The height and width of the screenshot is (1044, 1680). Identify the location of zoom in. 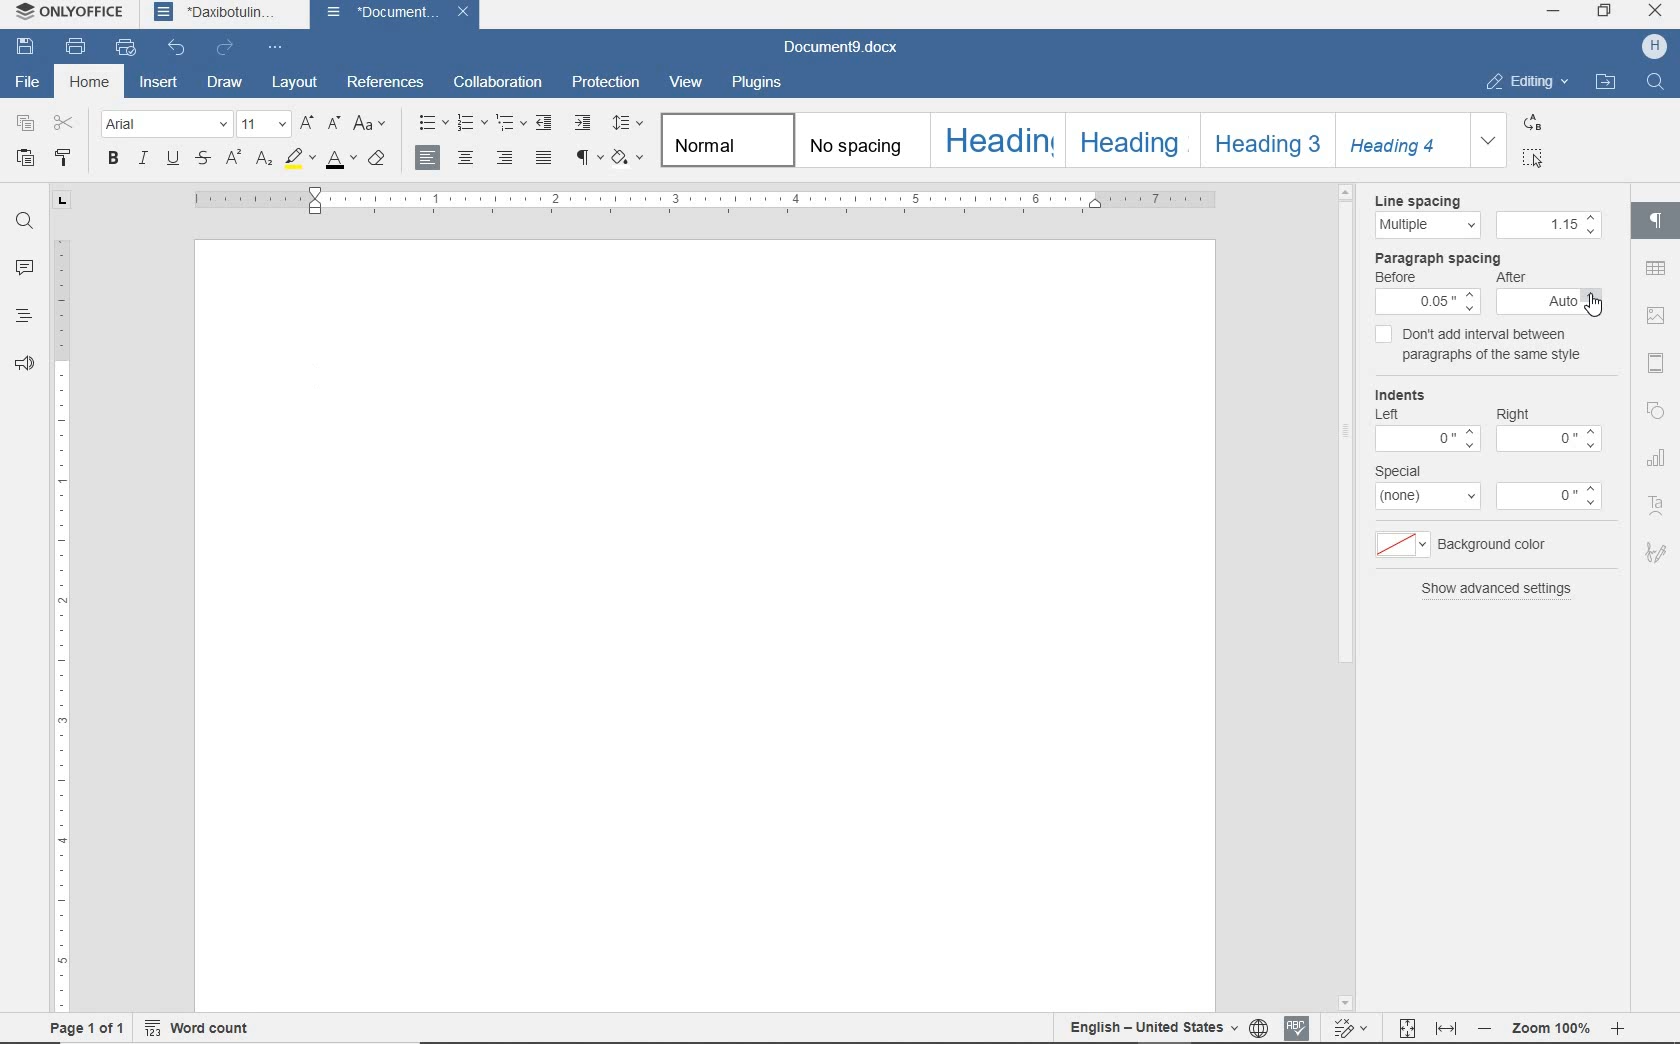
(1617, 1028).